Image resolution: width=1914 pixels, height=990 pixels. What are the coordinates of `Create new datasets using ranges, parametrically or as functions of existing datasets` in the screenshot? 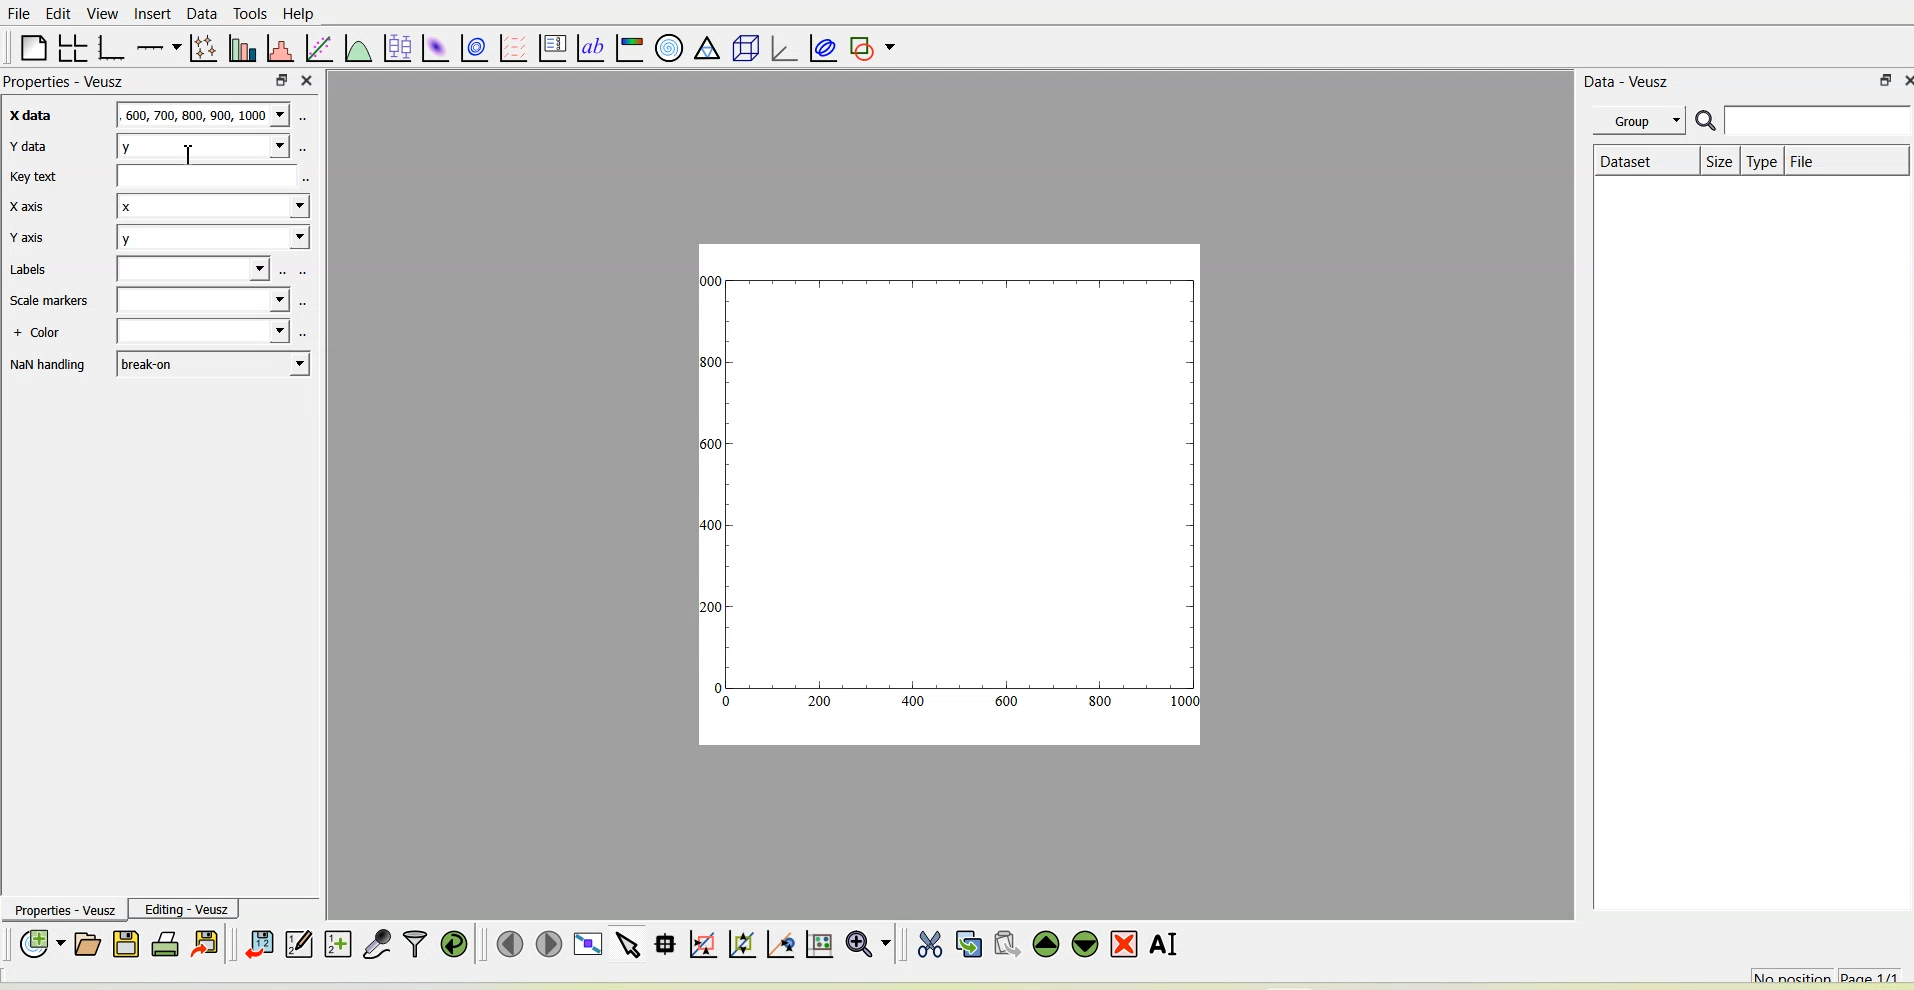 It's located at (338, 944).